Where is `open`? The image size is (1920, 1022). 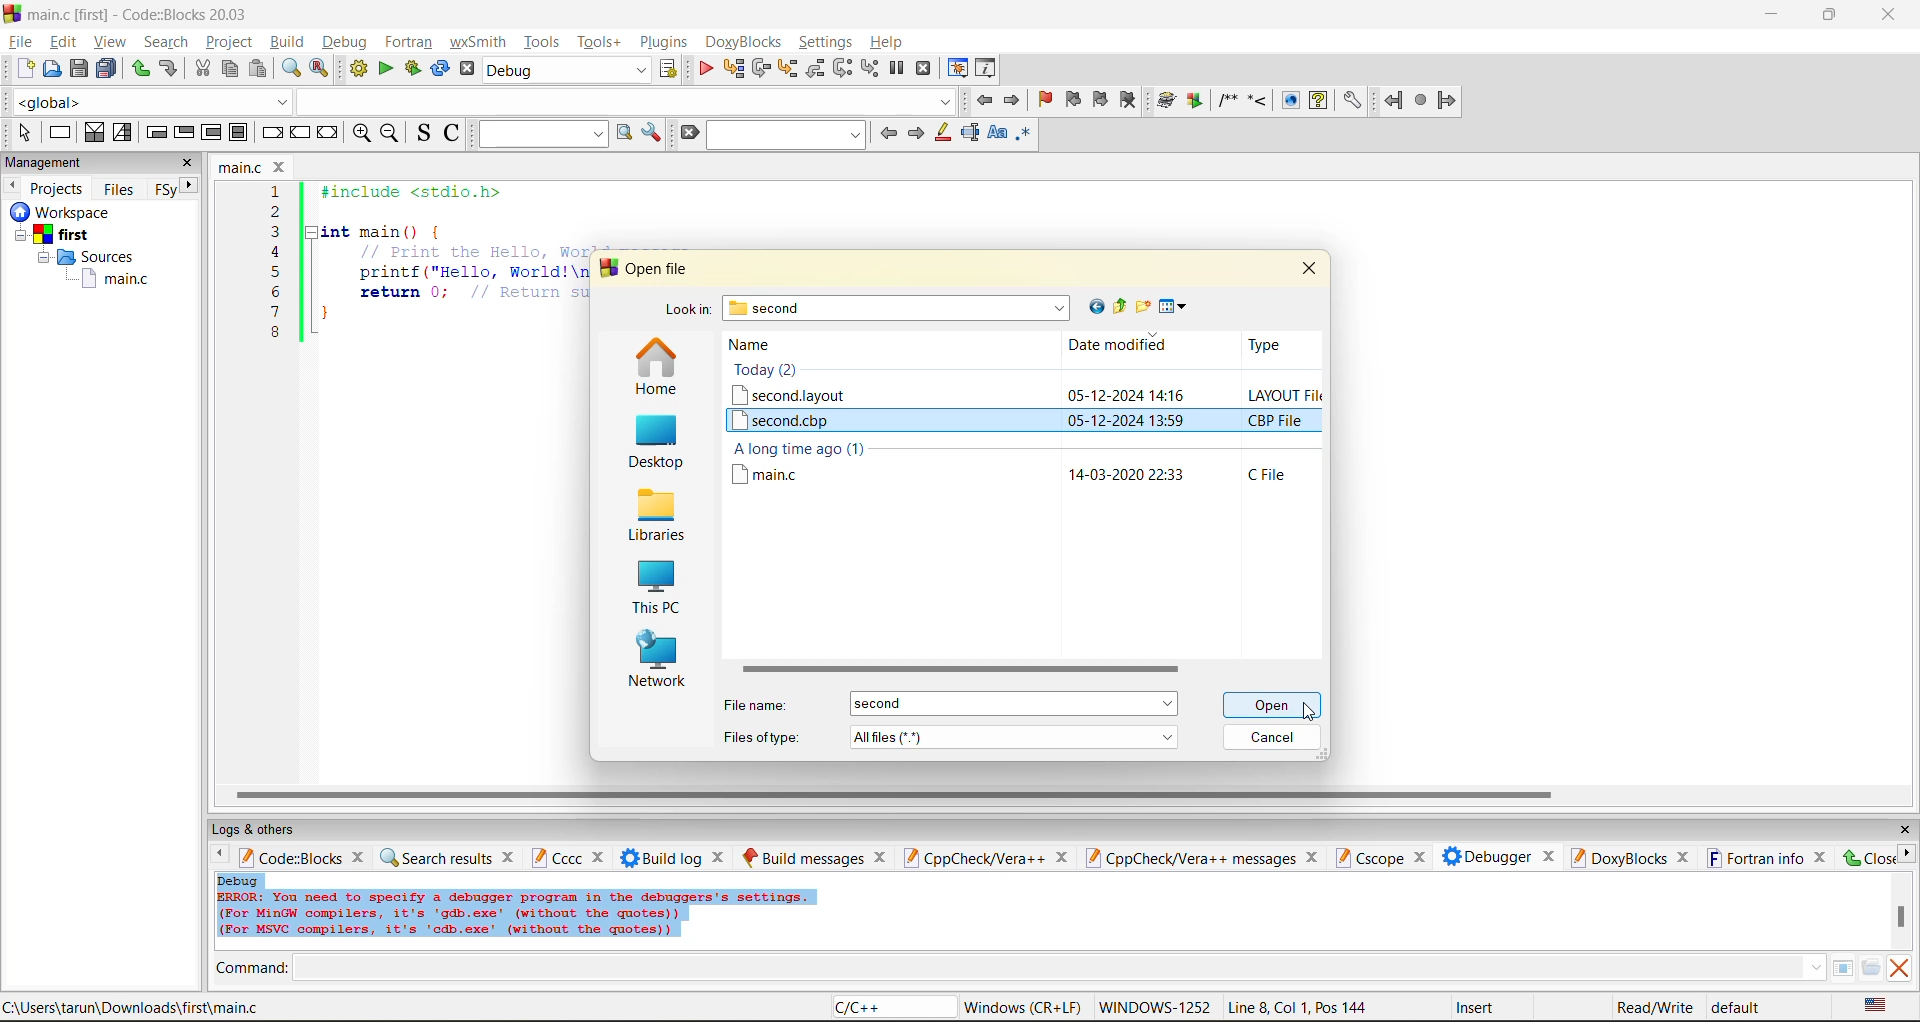
open is located at coordinates (1275, 705).